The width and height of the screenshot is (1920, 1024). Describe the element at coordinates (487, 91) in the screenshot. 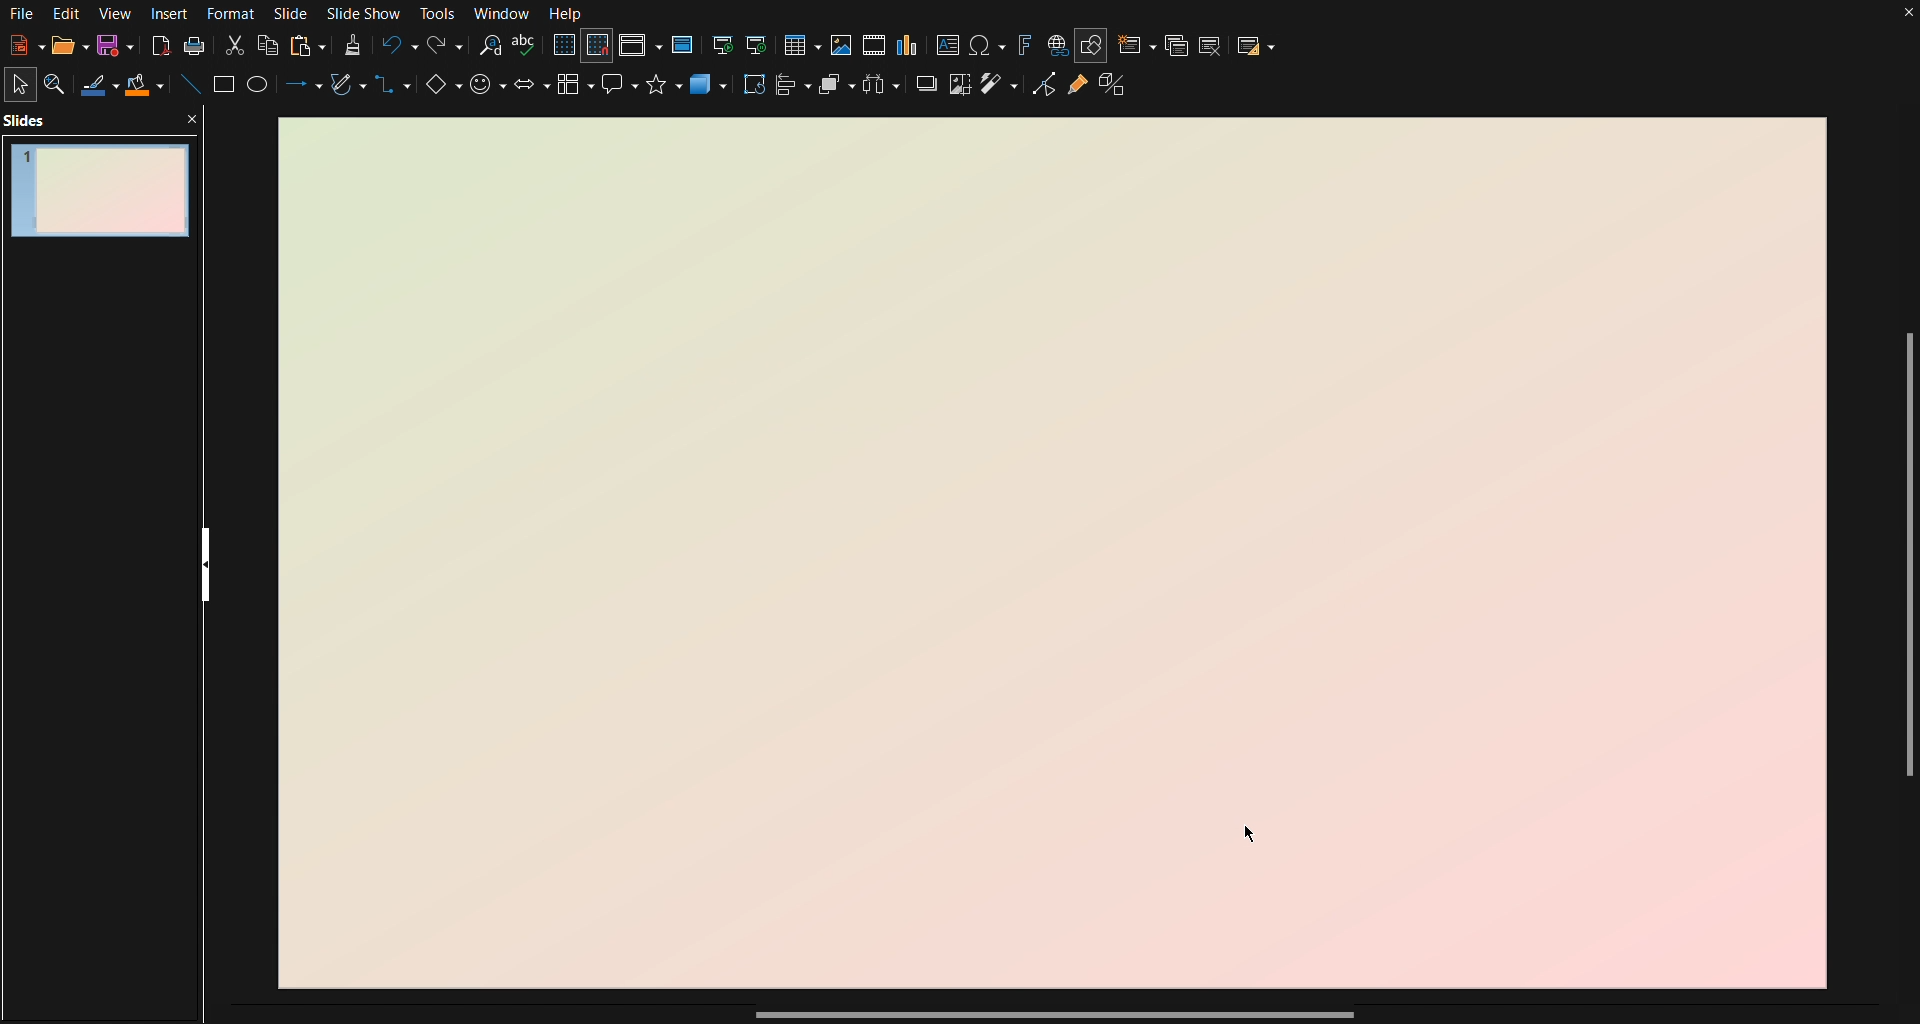

I see `Symbol Shapes` at that location.